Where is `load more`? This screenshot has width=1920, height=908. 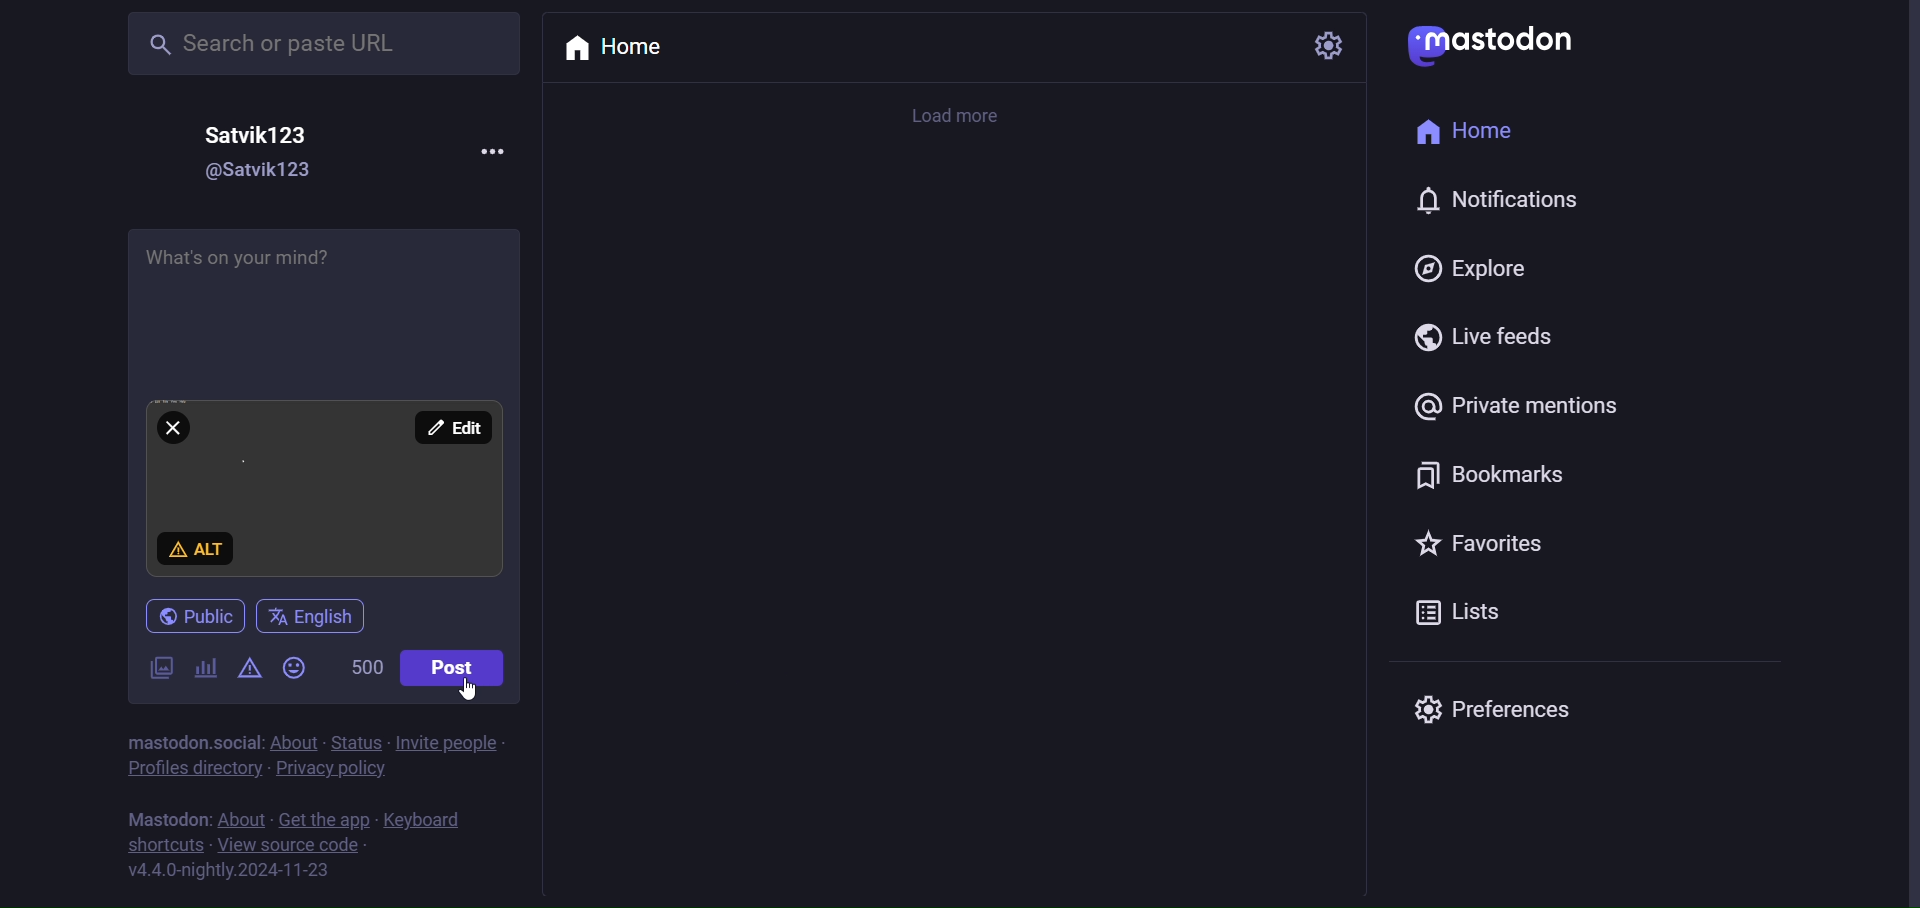 load more is located at coordinates (964, 113).